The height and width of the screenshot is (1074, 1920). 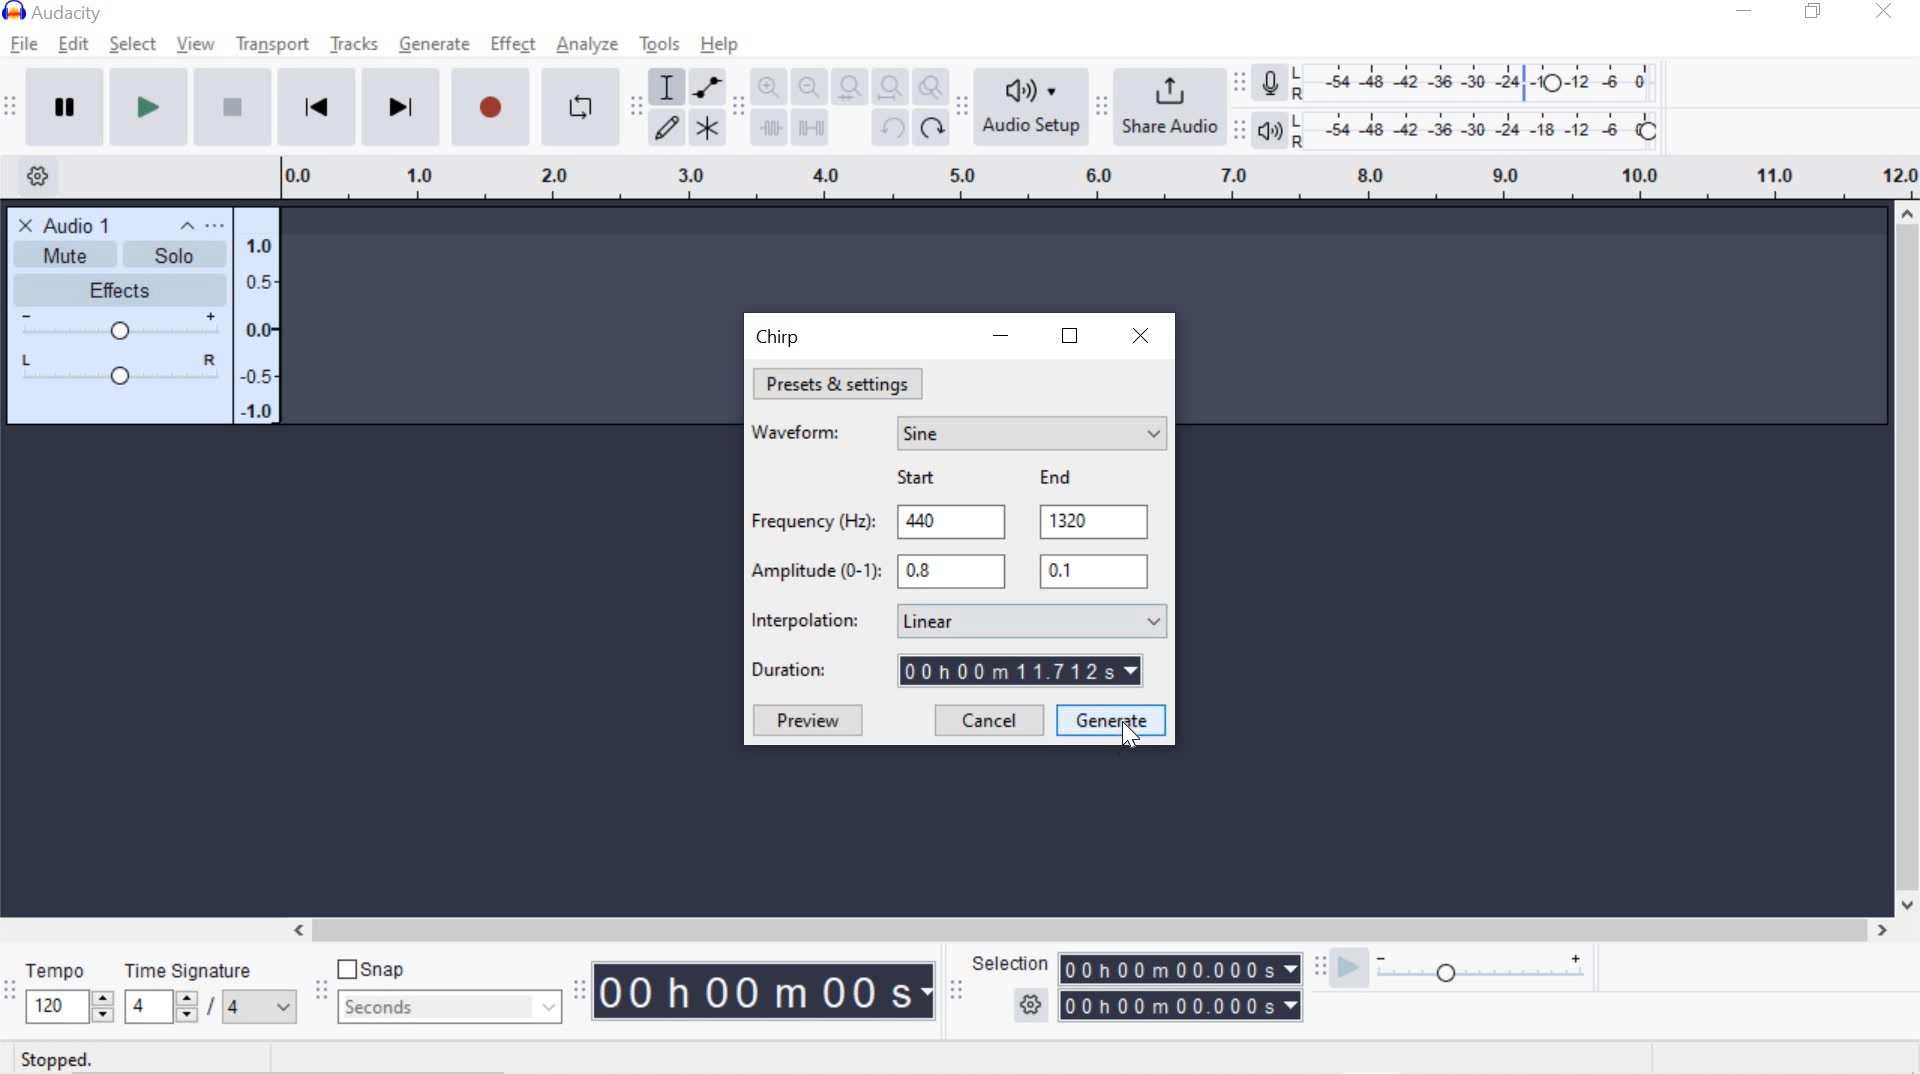 I want to click on Duration Field, so click(x=1028, y=670).